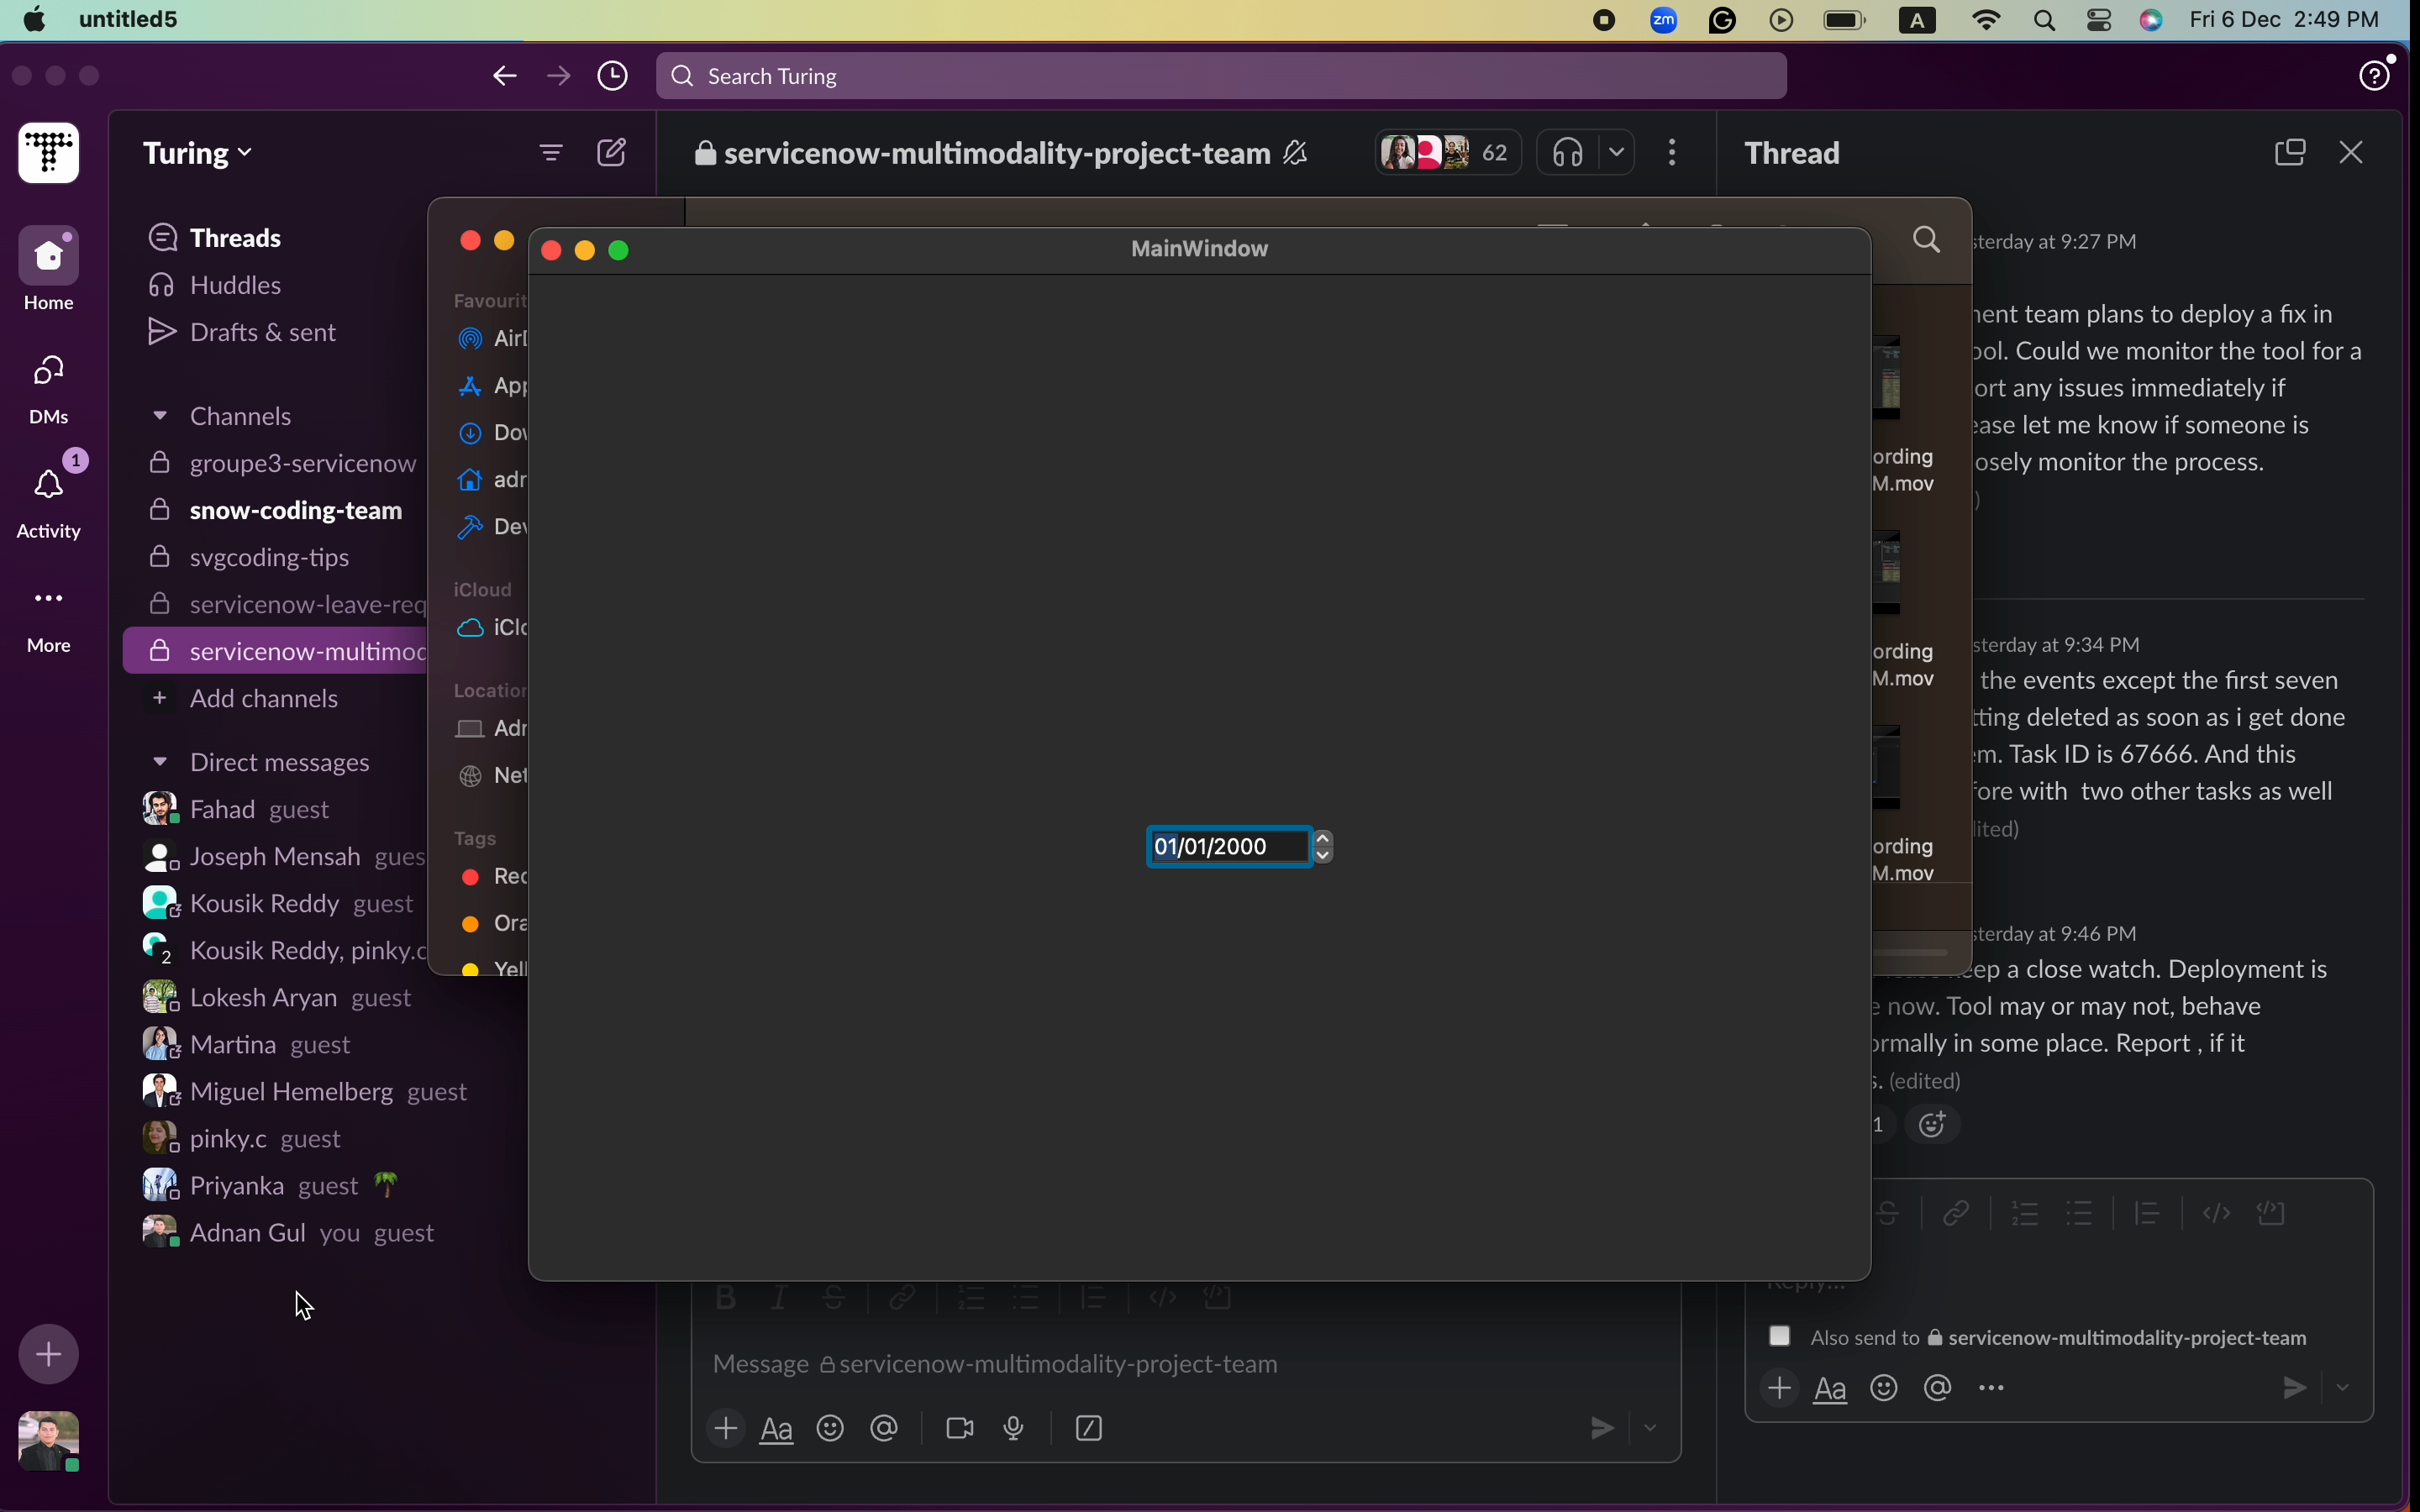 The height and width of the screenshot is (1512, 2420). Describe the element at coordinates (1885, 1390) in the screenshot. I see `emoji` at that location.